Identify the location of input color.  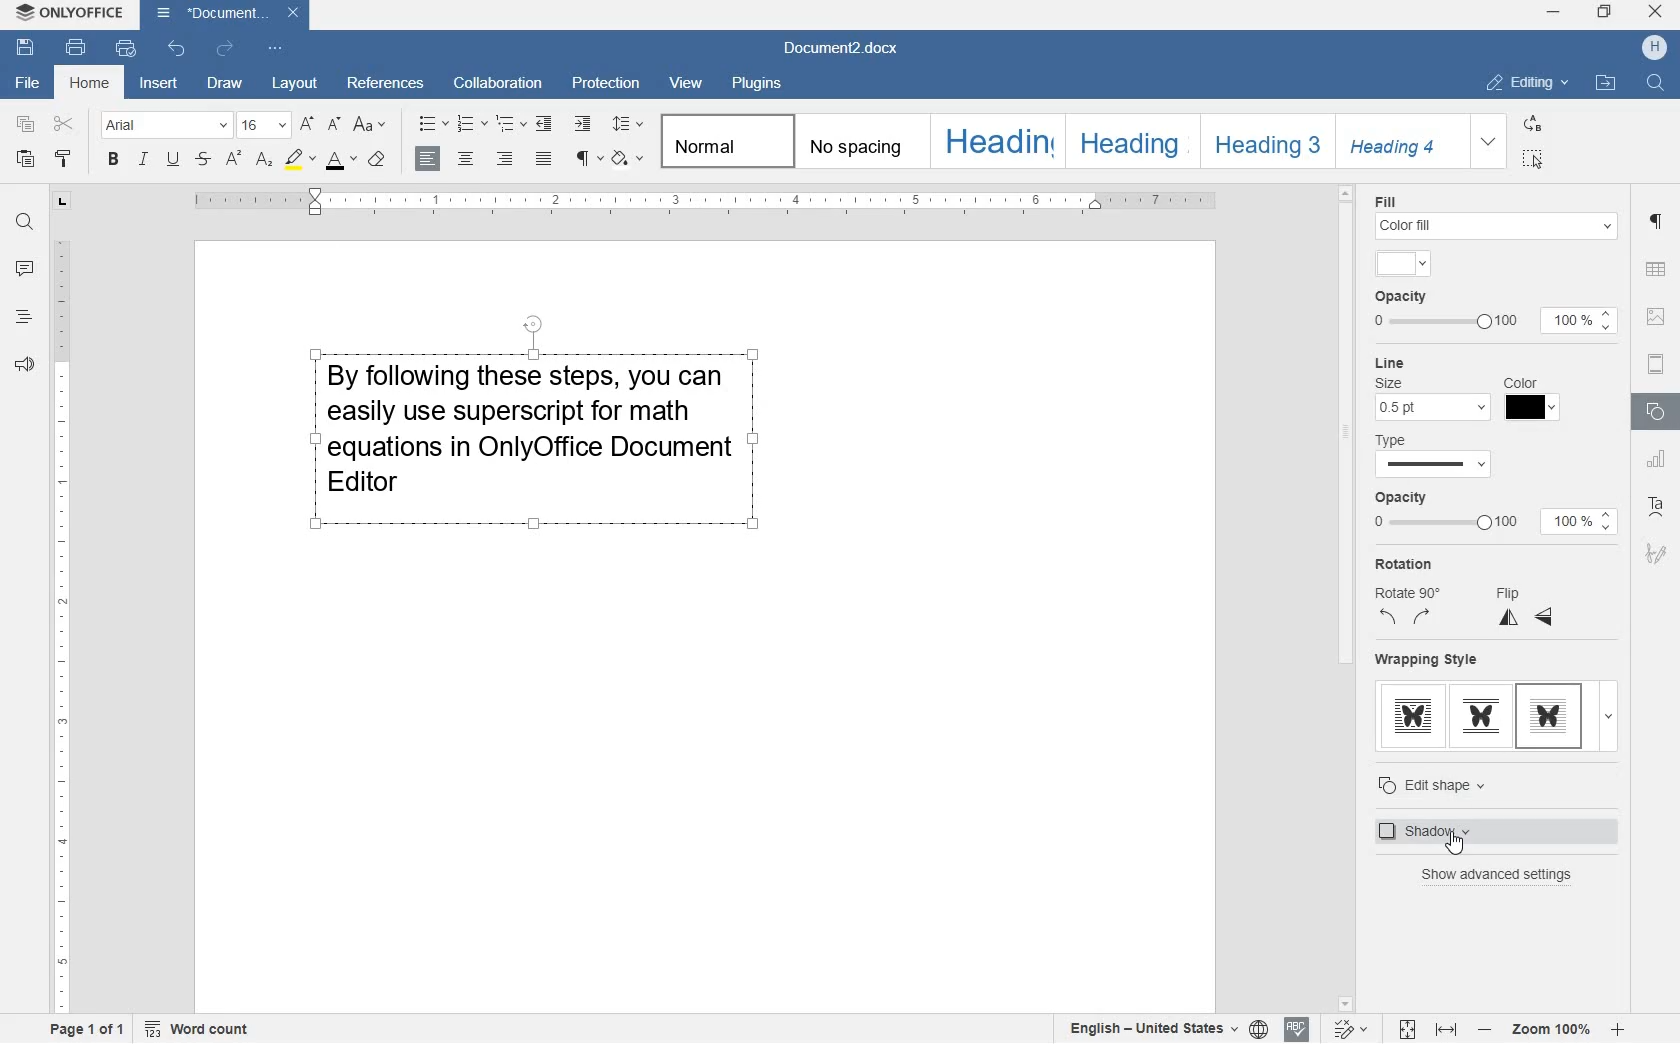
(1402, 263).